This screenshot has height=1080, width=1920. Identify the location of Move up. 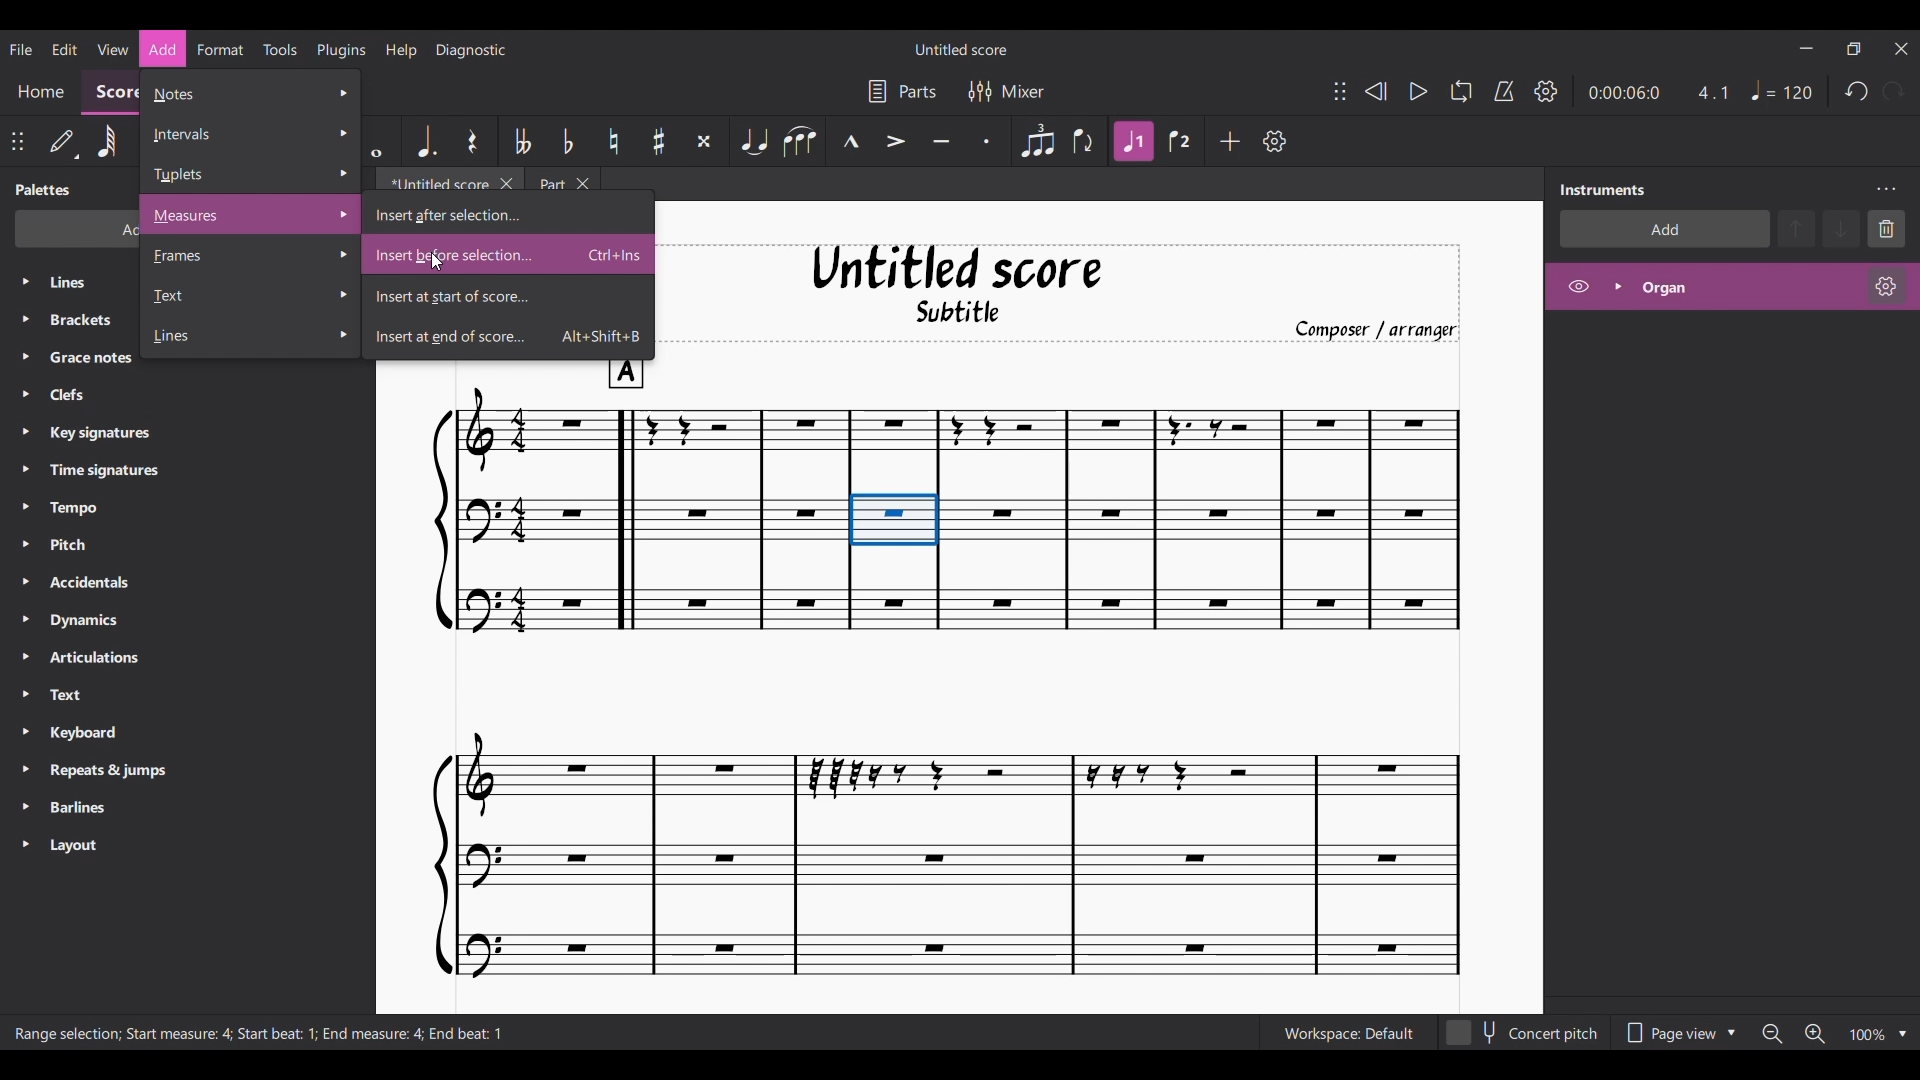
(1796, 228).